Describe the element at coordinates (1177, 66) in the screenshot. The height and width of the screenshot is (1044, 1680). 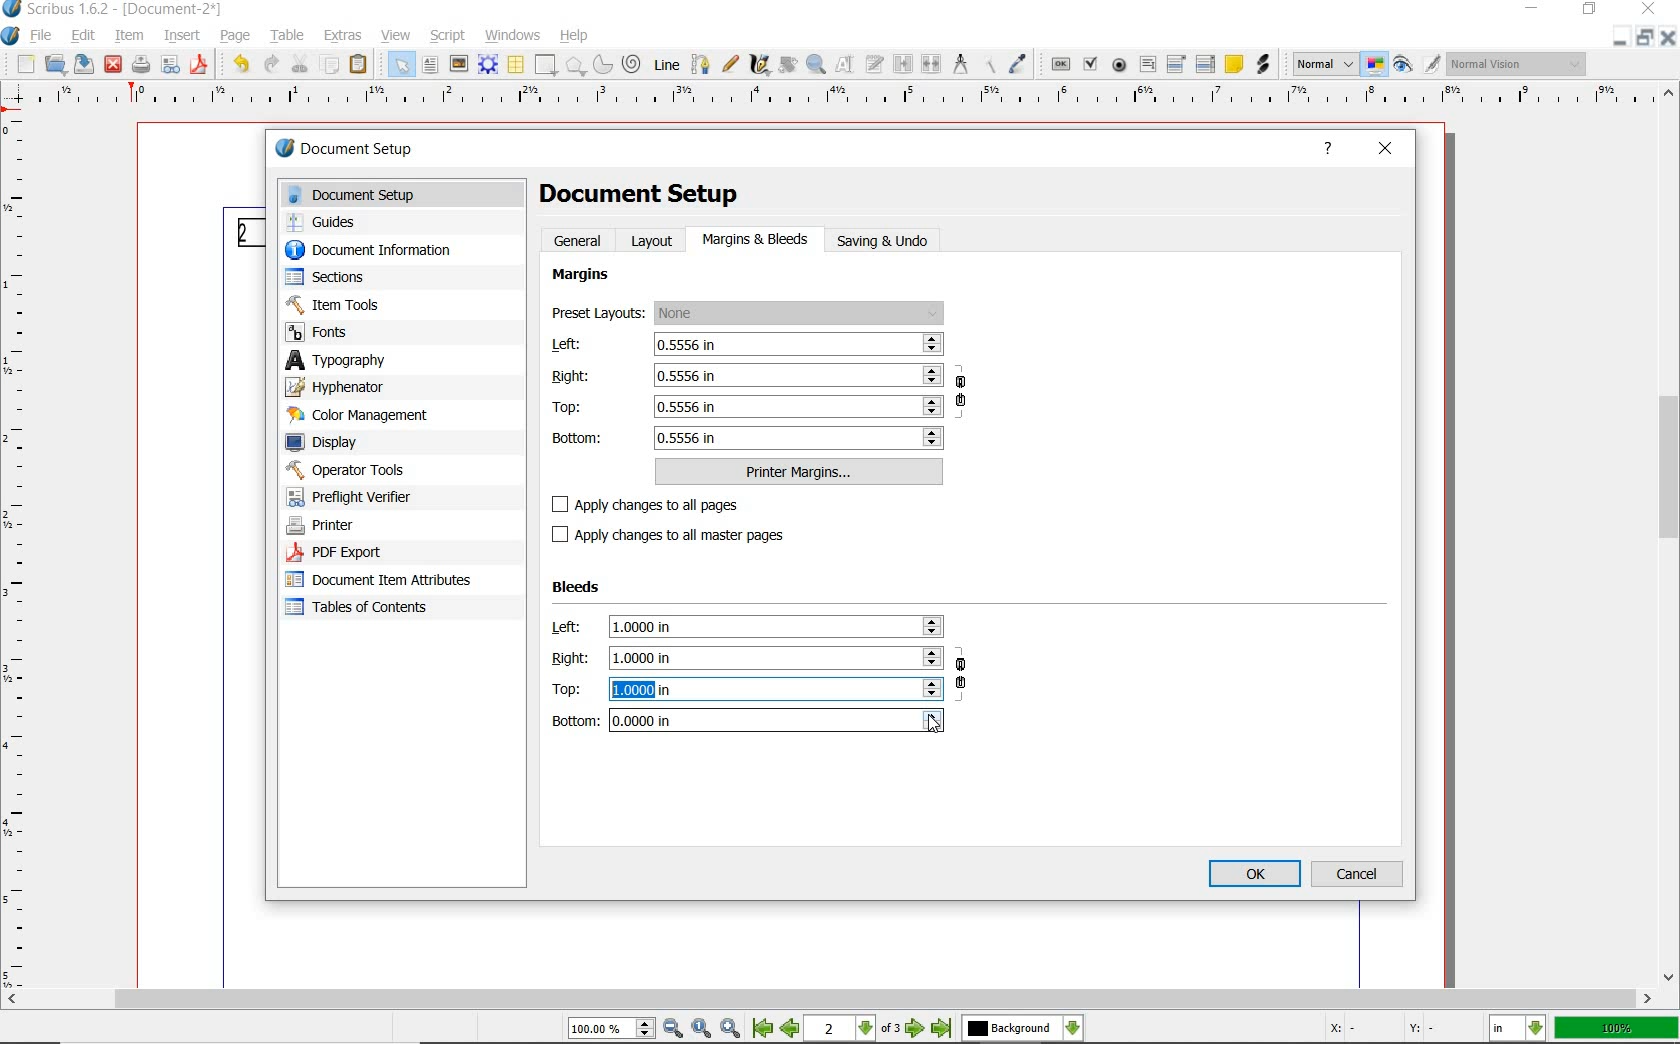
I see `pdf combo box` at that location.